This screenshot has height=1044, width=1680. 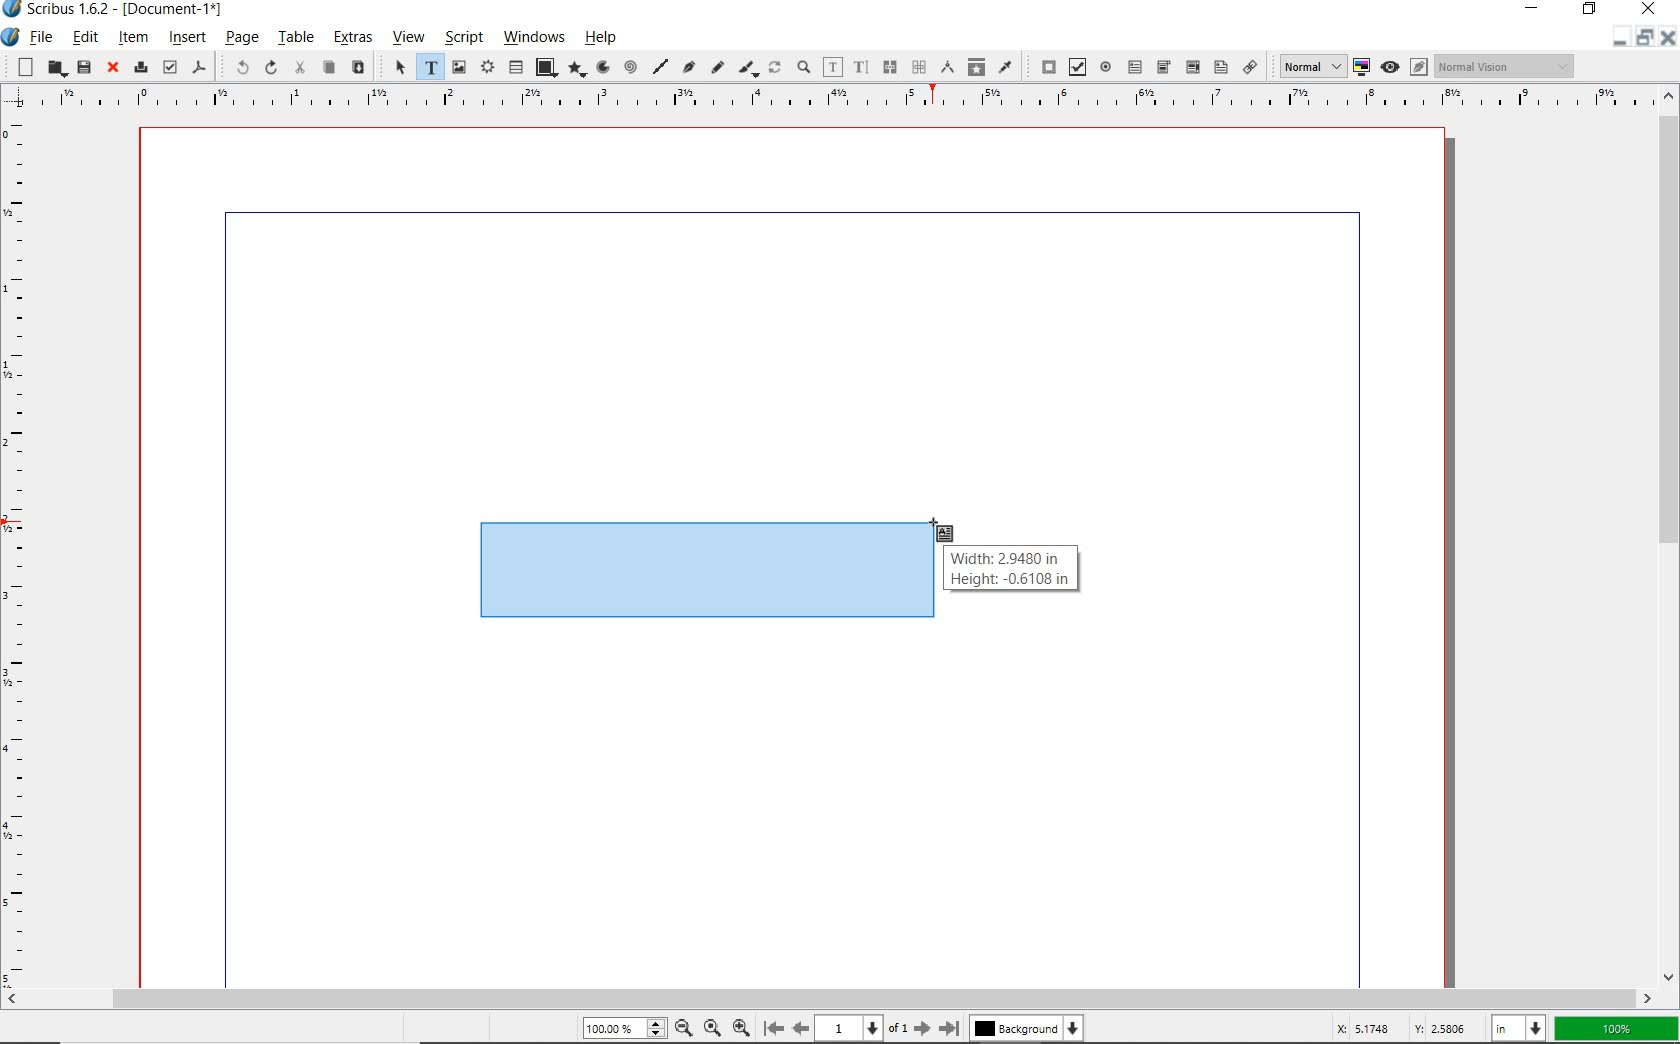 What do you see at coordinates (741, 1026) in the screenshot?
I see `Zoom in` at bounding box center [741, 1026].